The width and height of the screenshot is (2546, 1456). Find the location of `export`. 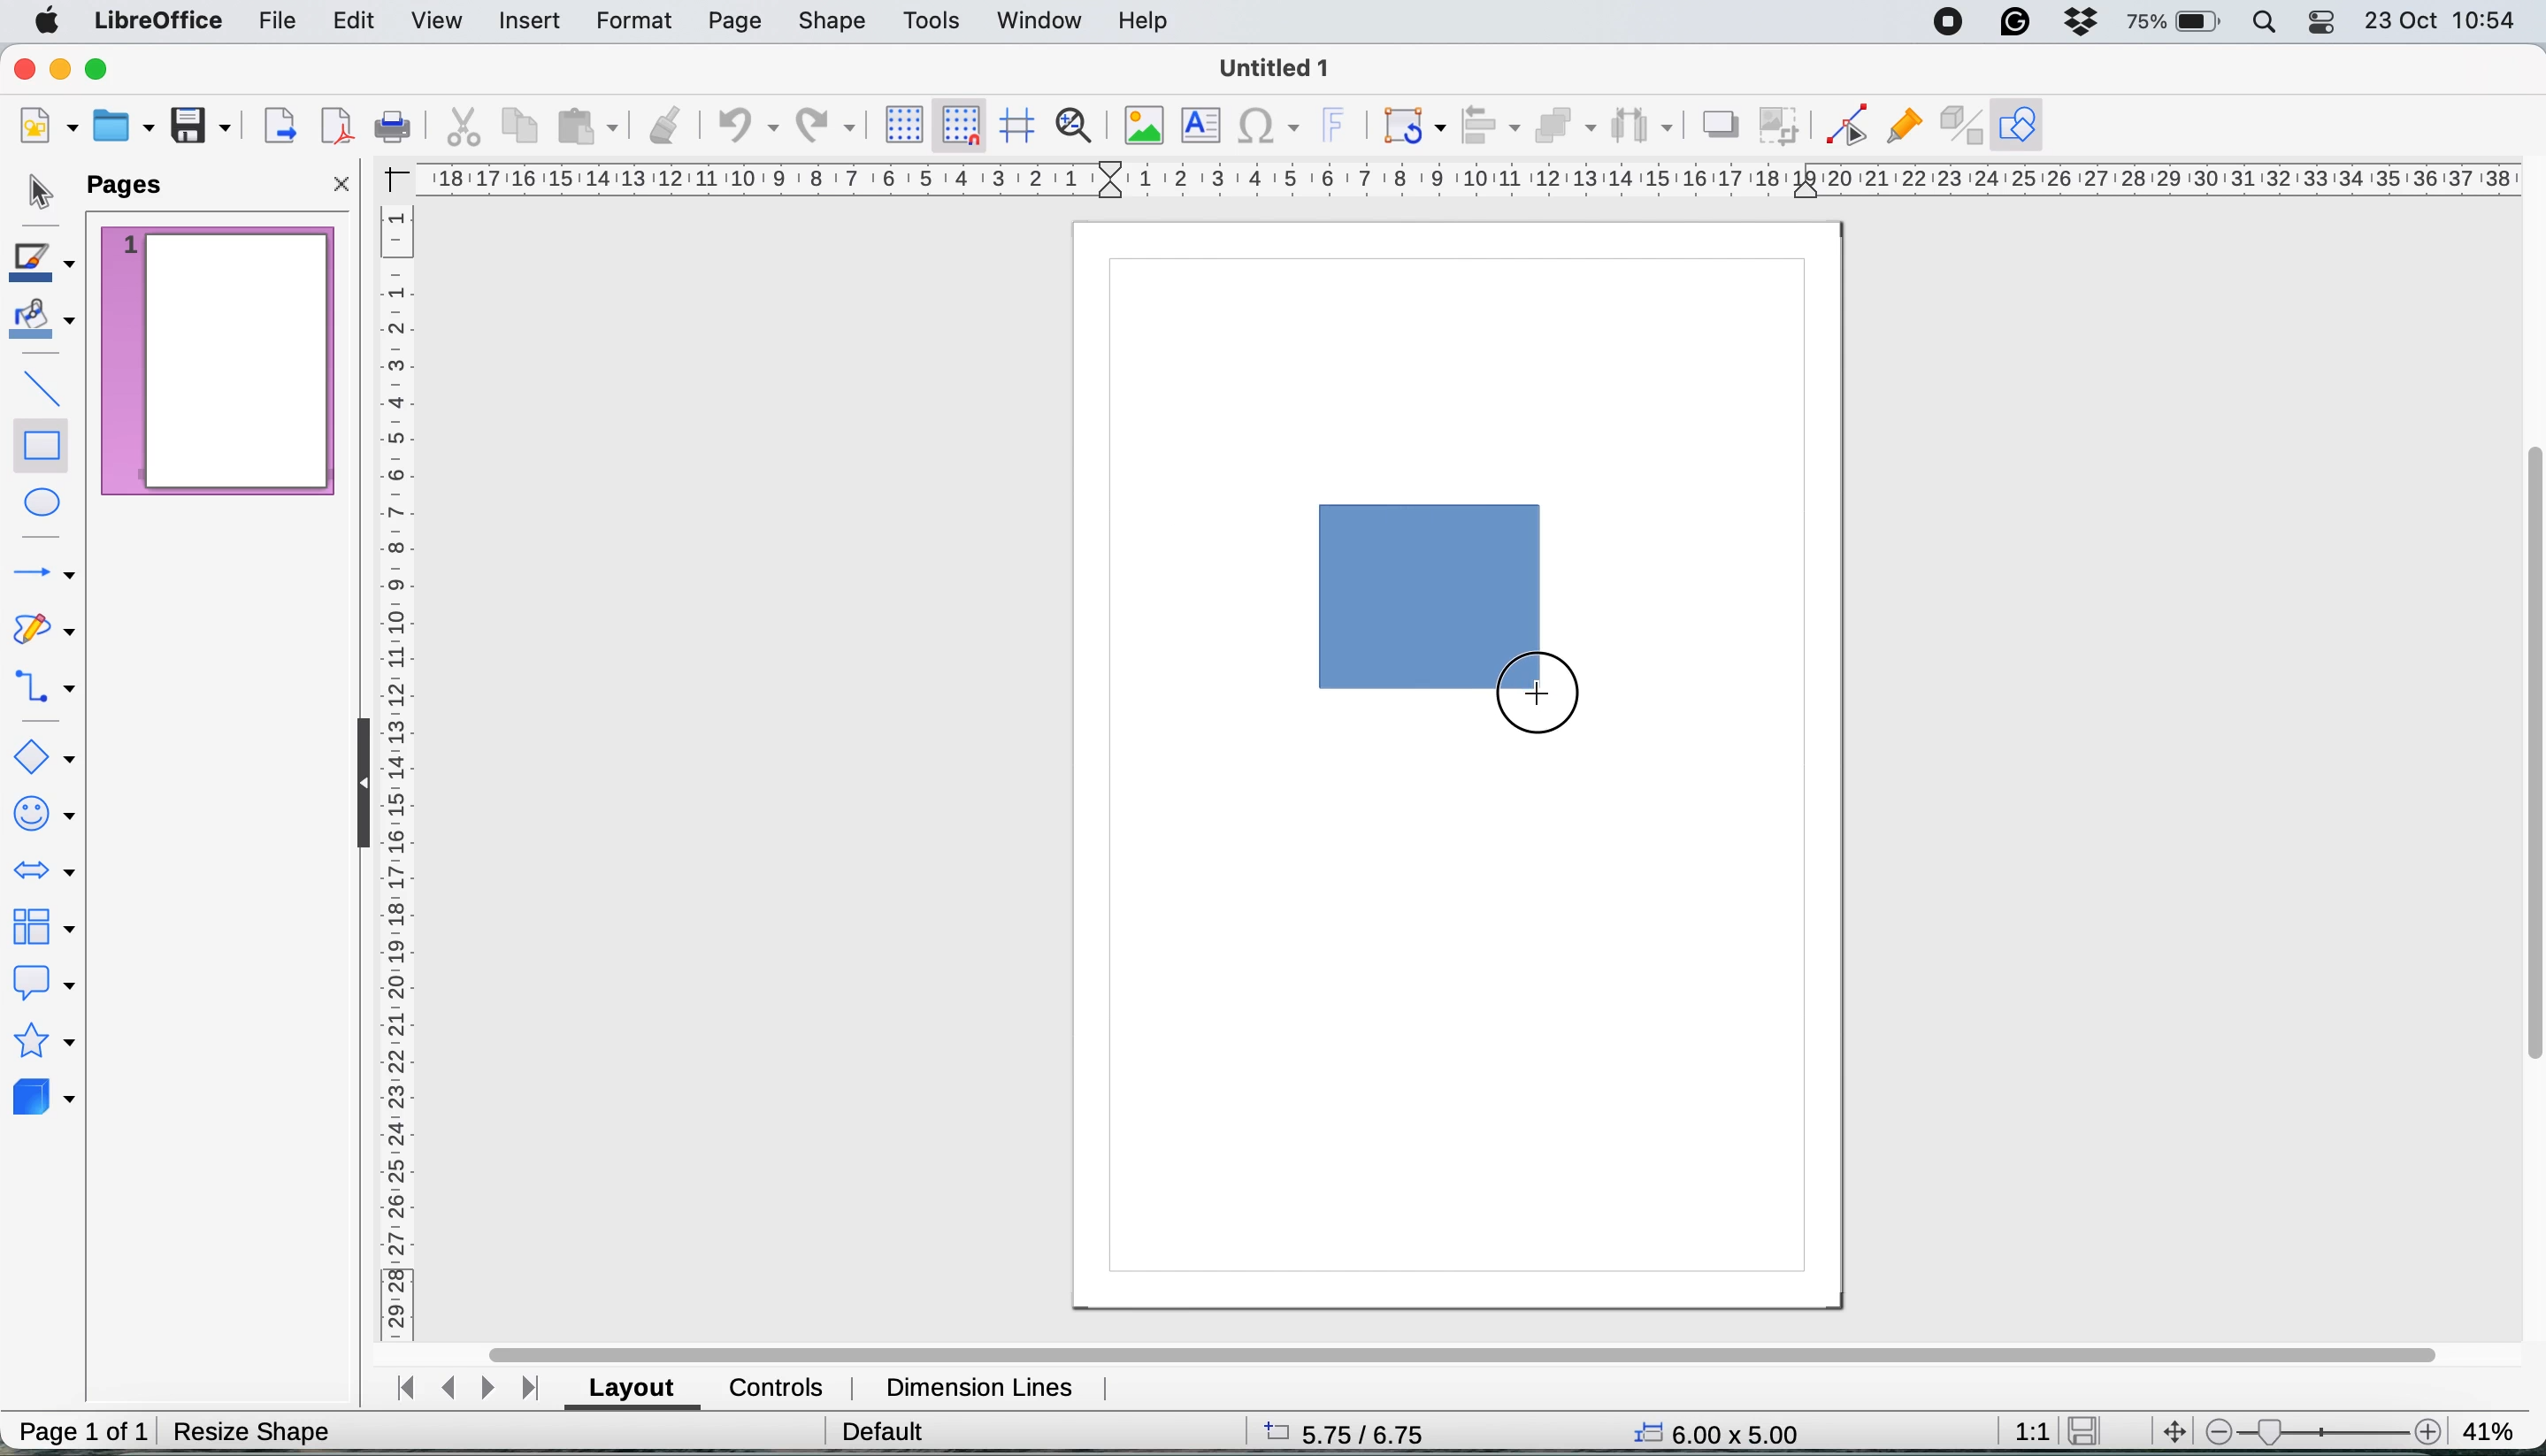

export is located at coordinates (282, 123).